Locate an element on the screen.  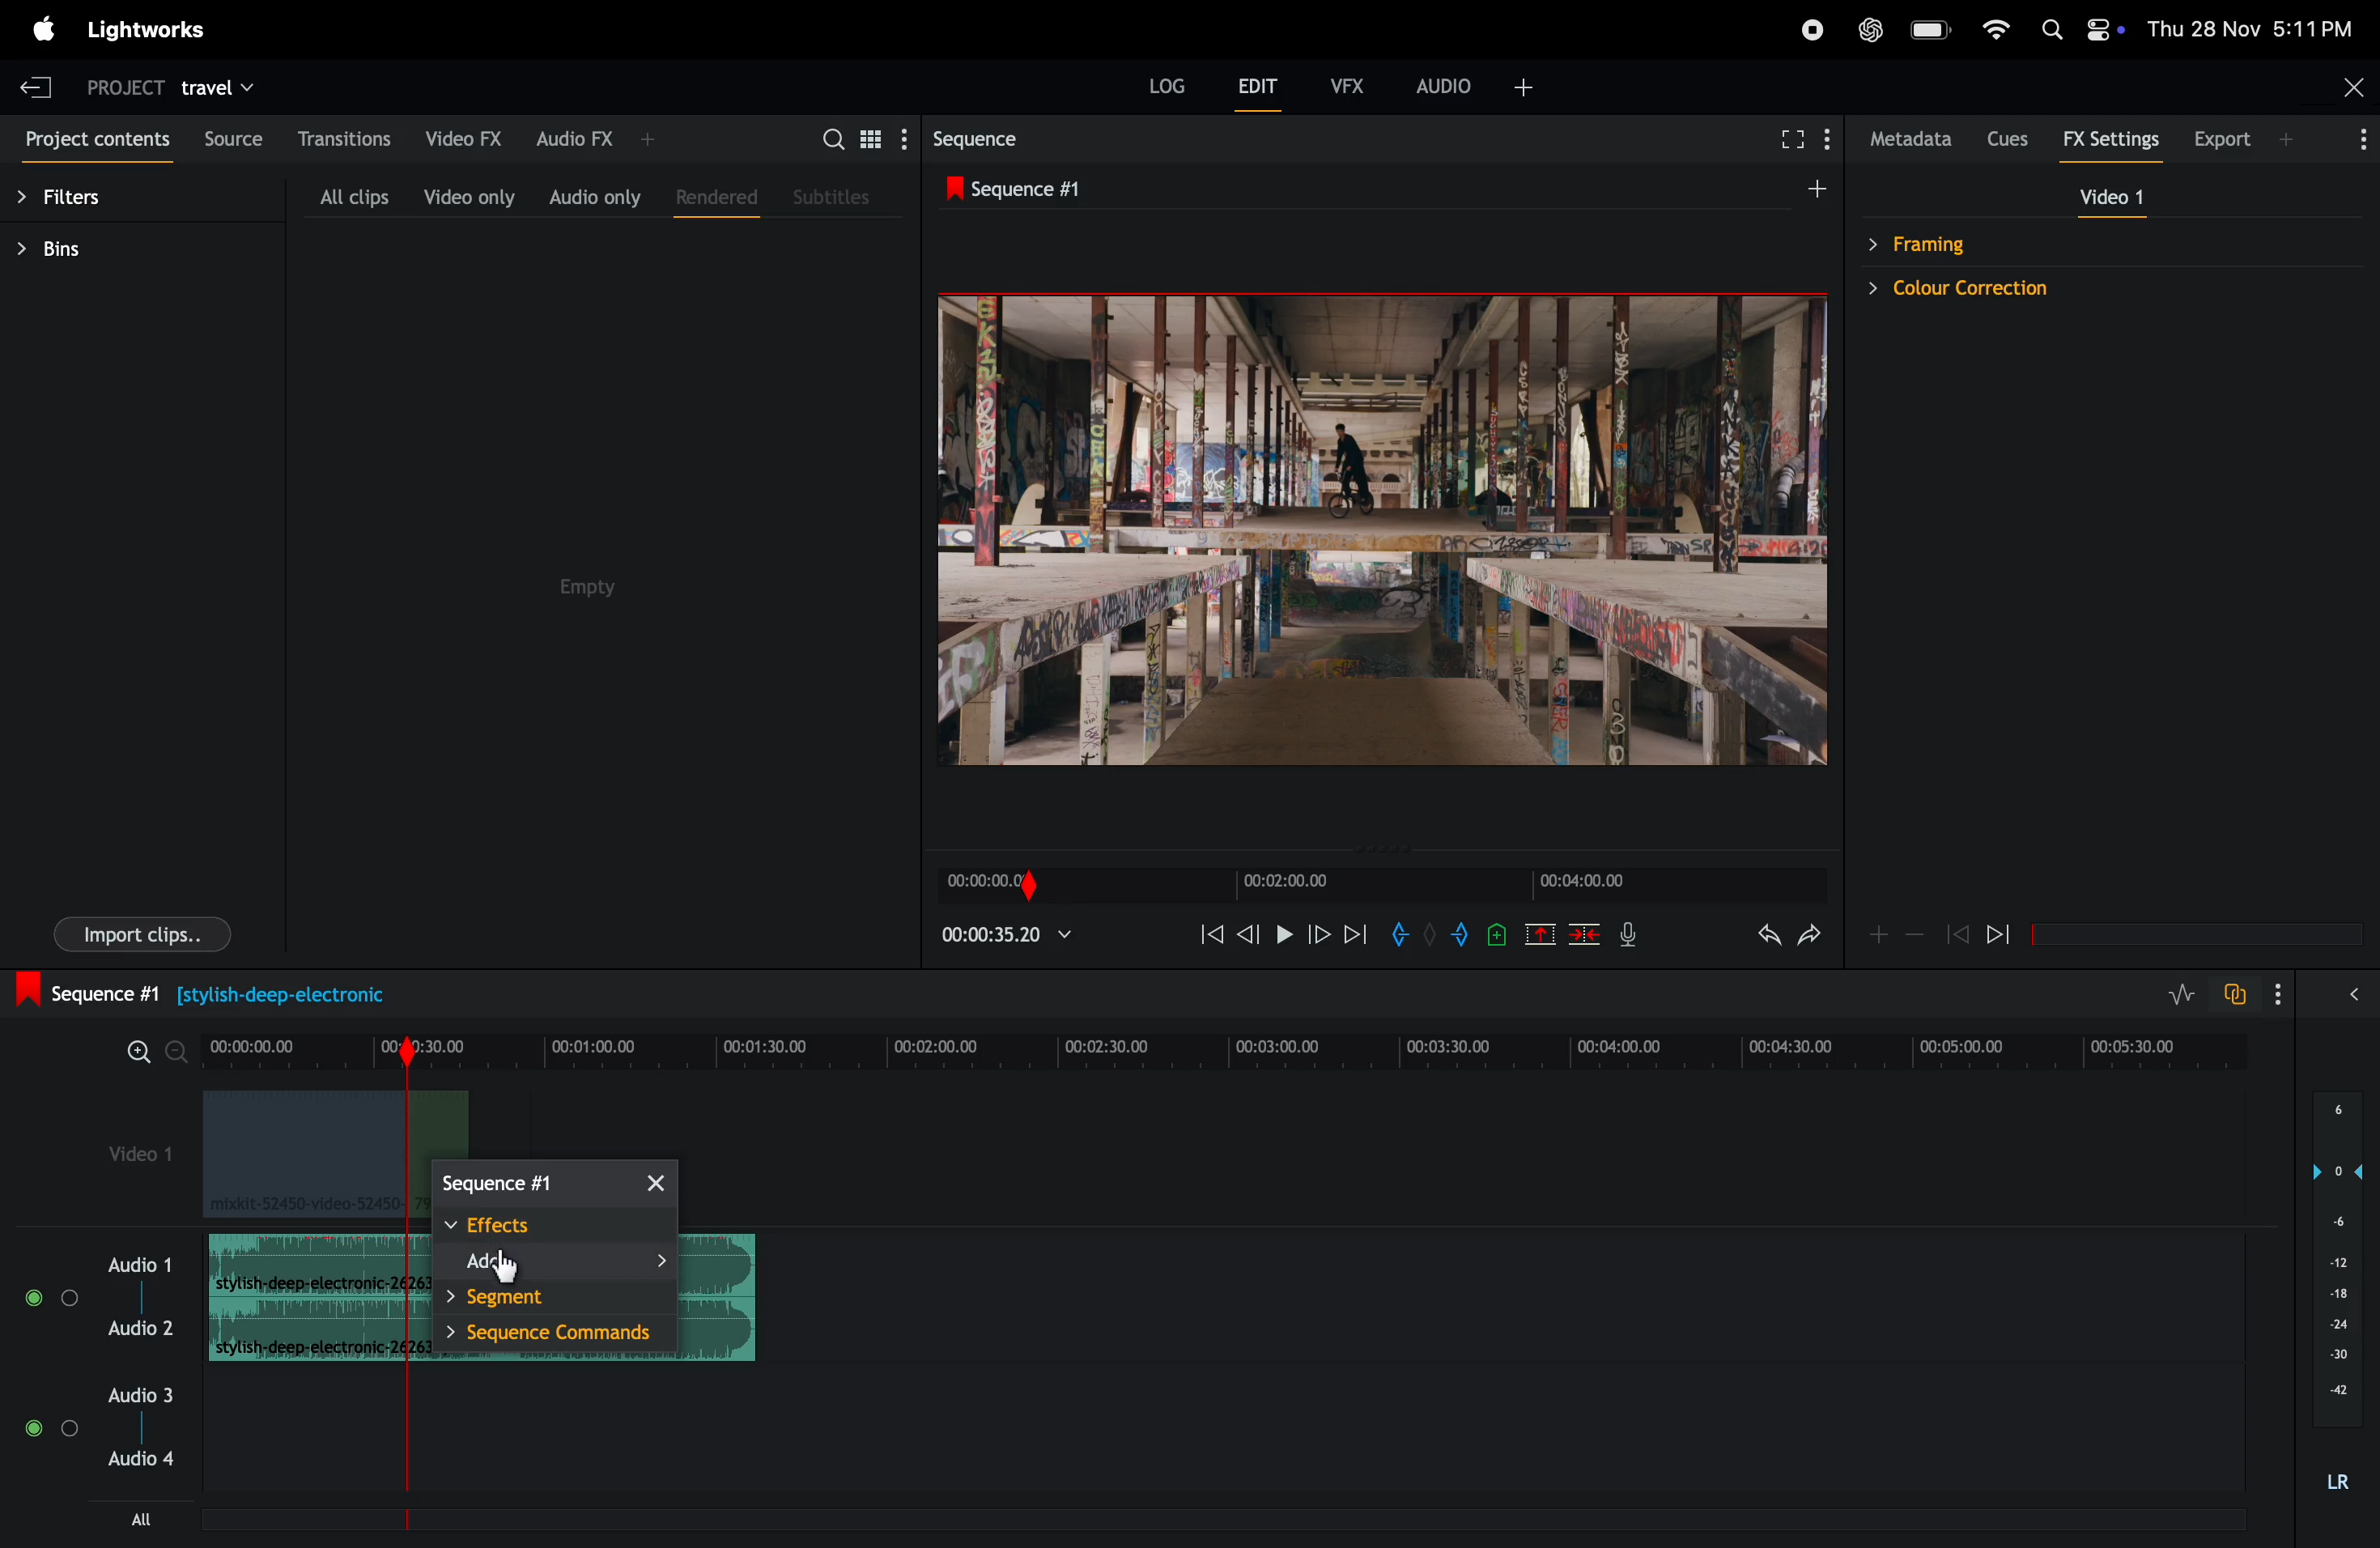
cues is located at coordinates (2006, 138).